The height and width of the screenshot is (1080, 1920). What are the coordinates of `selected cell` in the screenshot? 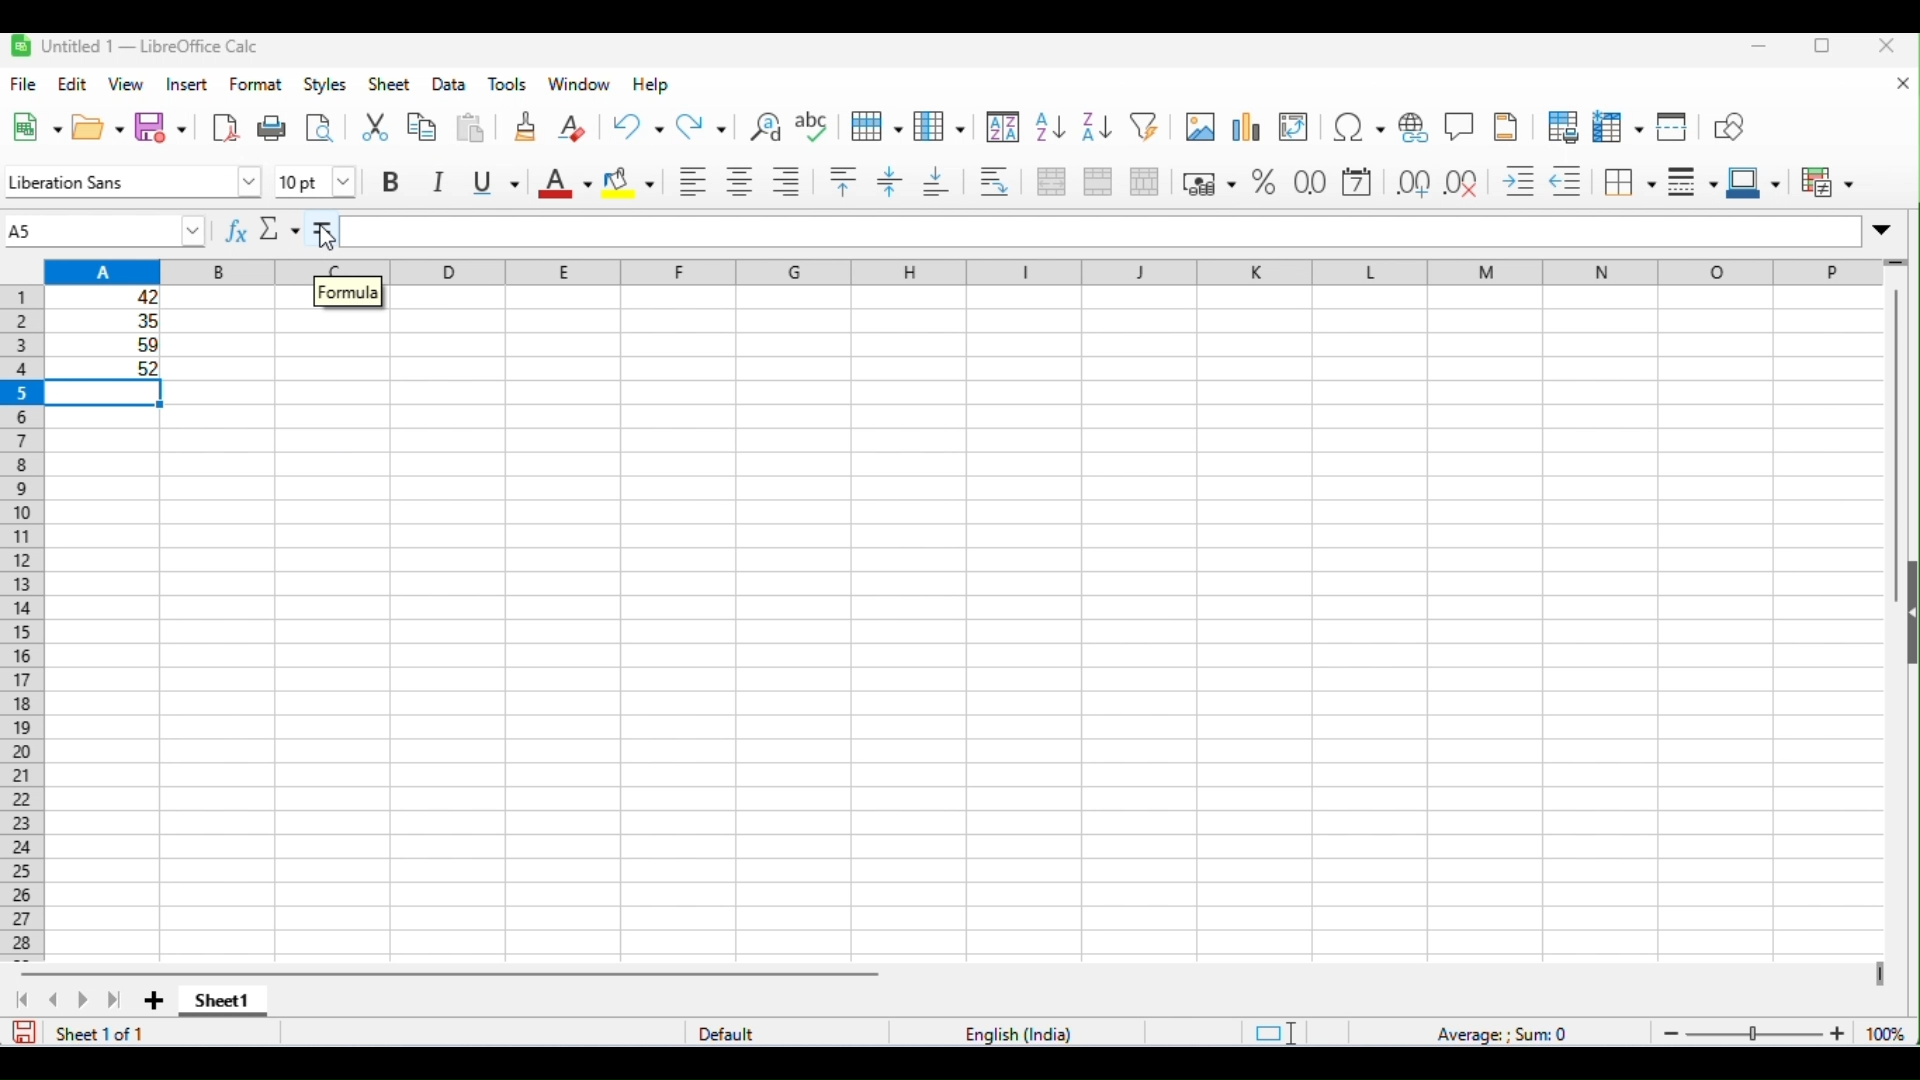 It's located at (104, 393).